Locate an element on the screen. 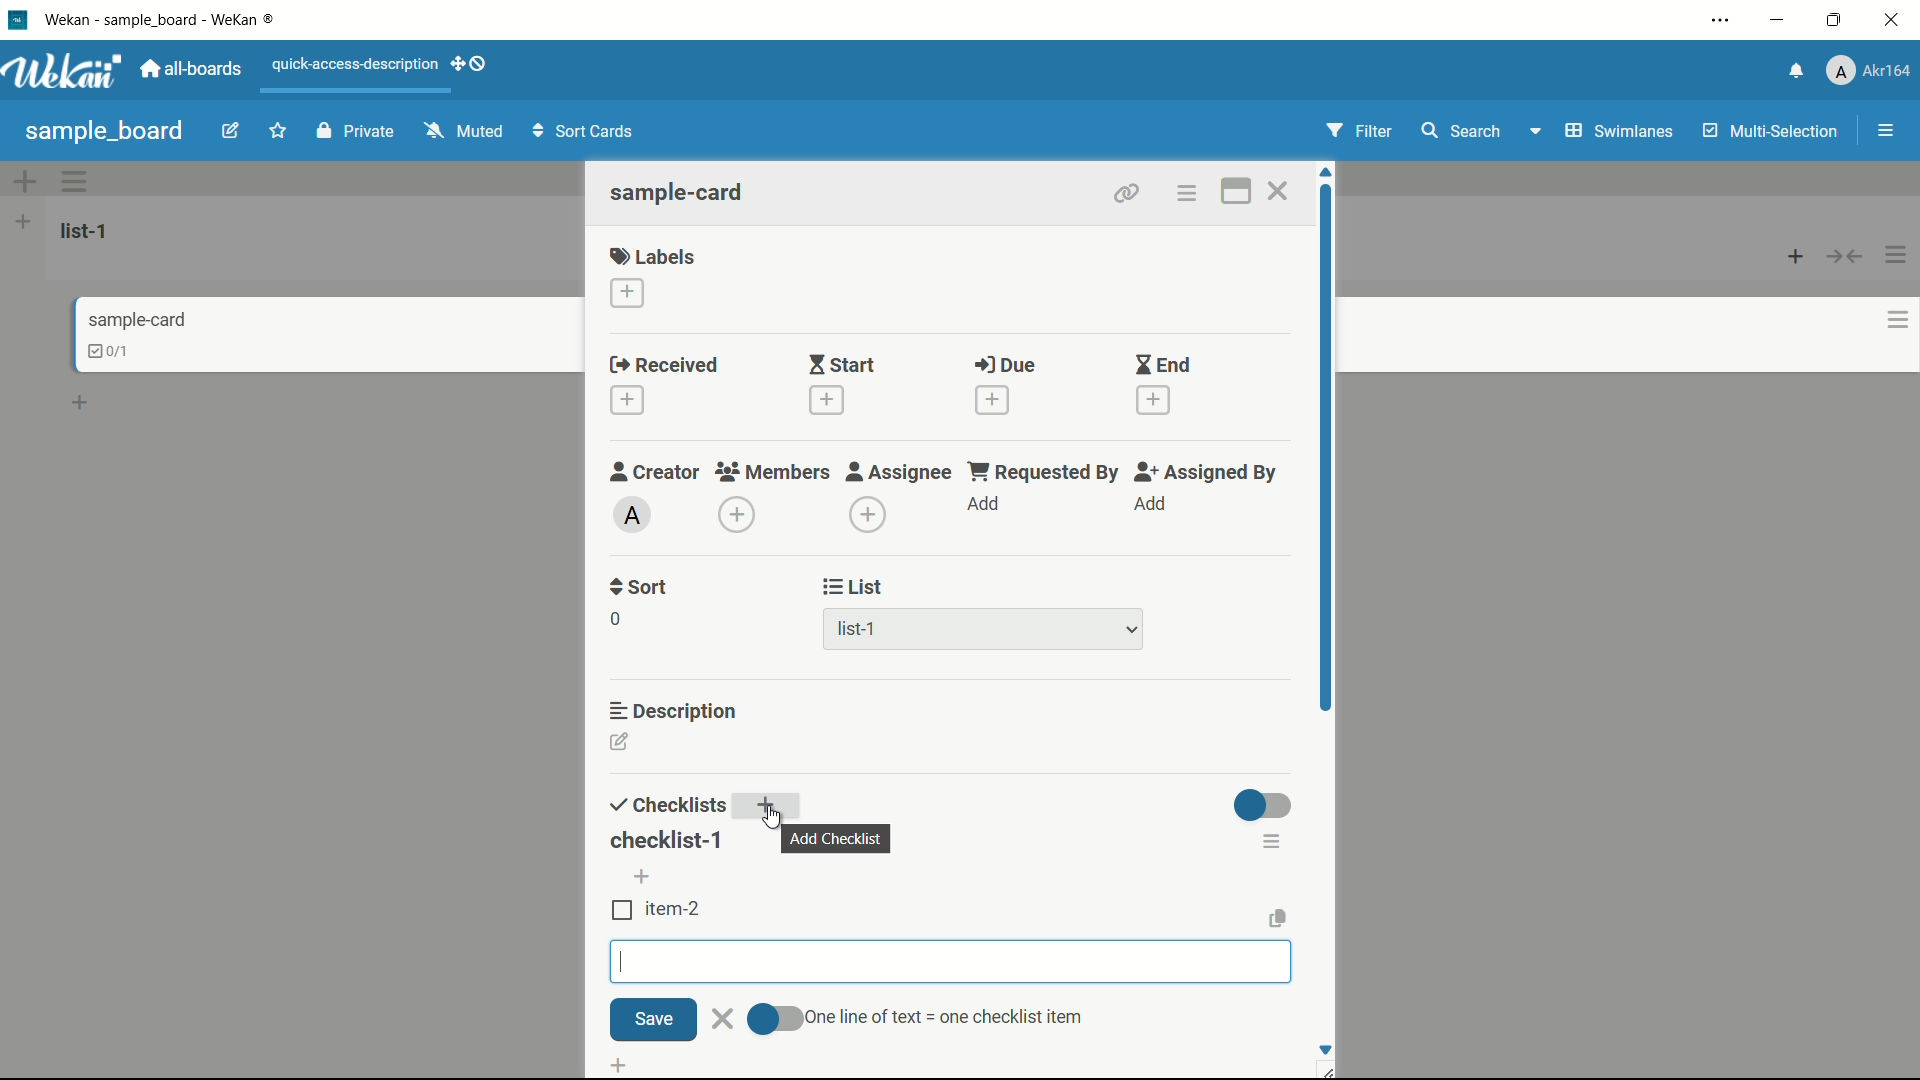 This screenshot has width=1920, height=1080. all boards is located at coordinates (193, 69).